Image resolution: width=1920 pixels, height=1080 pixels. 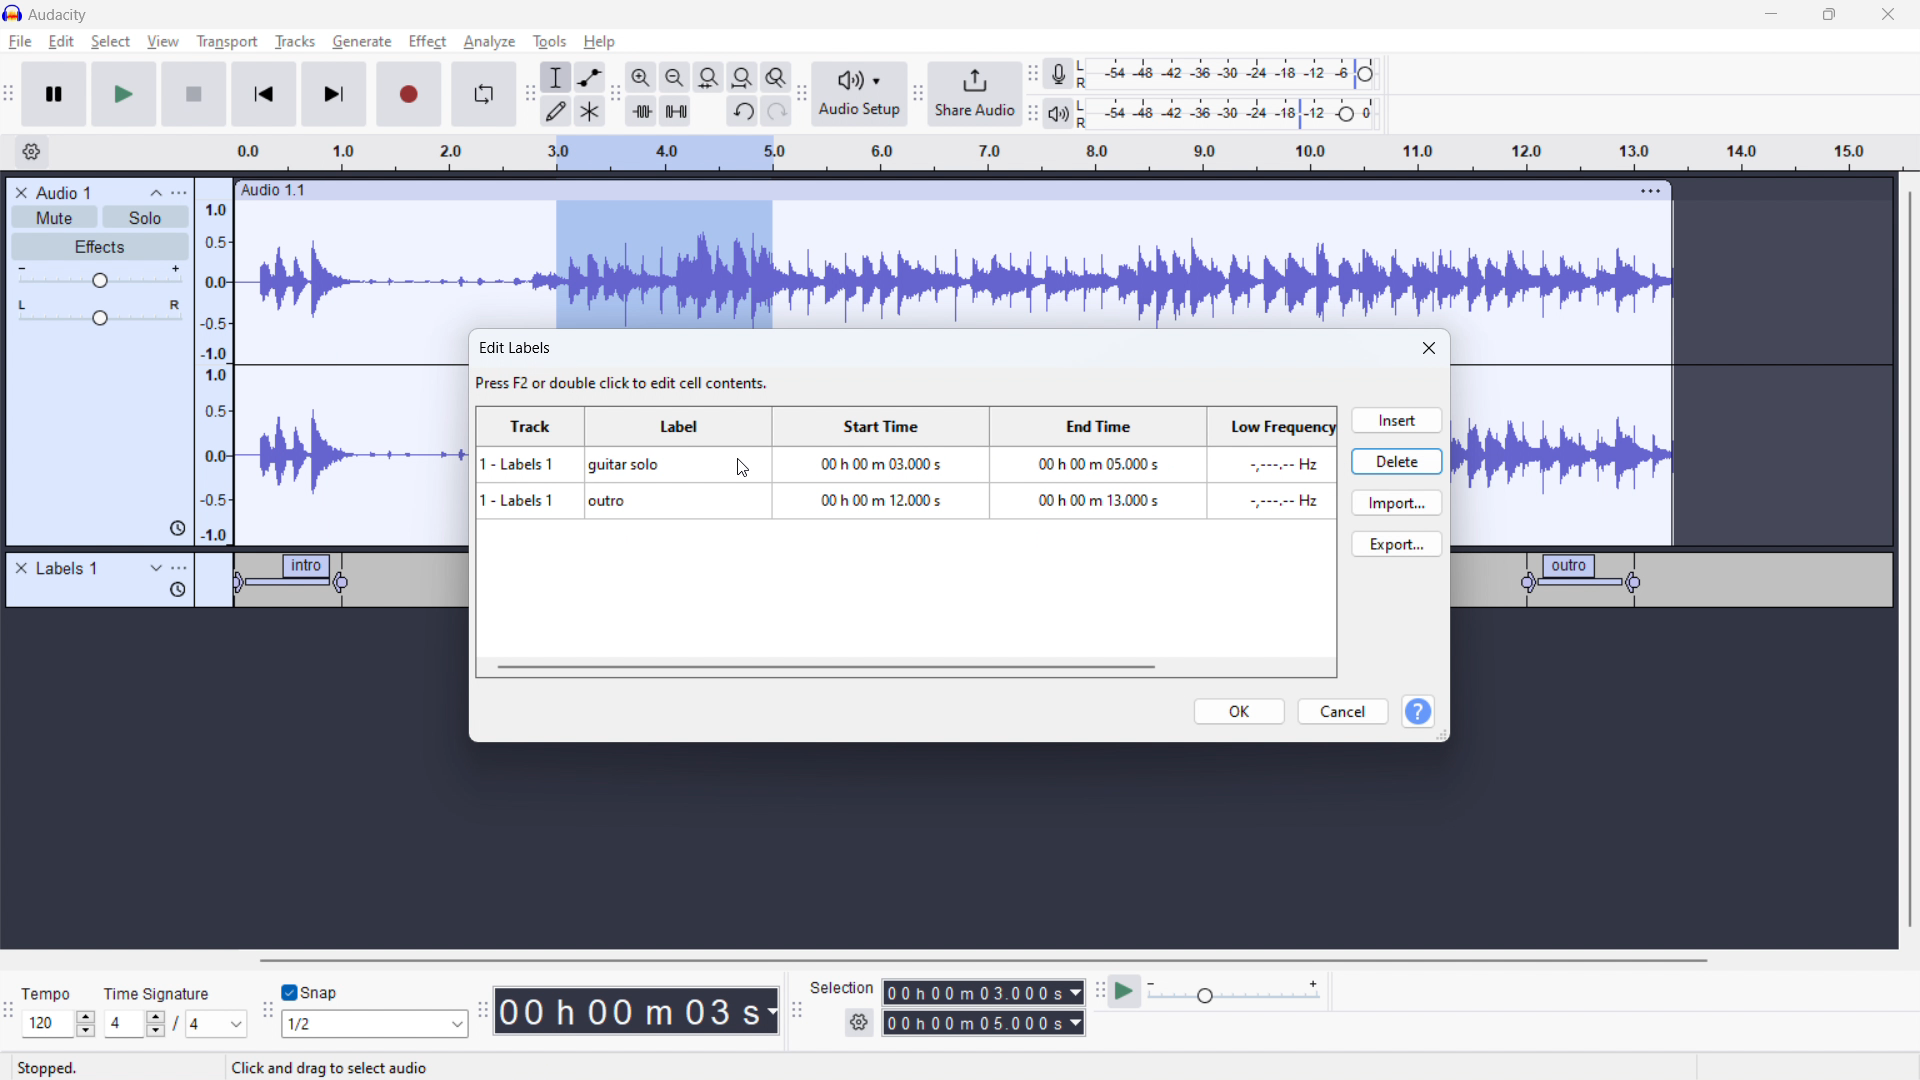 What do you see at coordinates (66, 192) in the screenshot?
I see `track title` at bounding box center [66, 192].